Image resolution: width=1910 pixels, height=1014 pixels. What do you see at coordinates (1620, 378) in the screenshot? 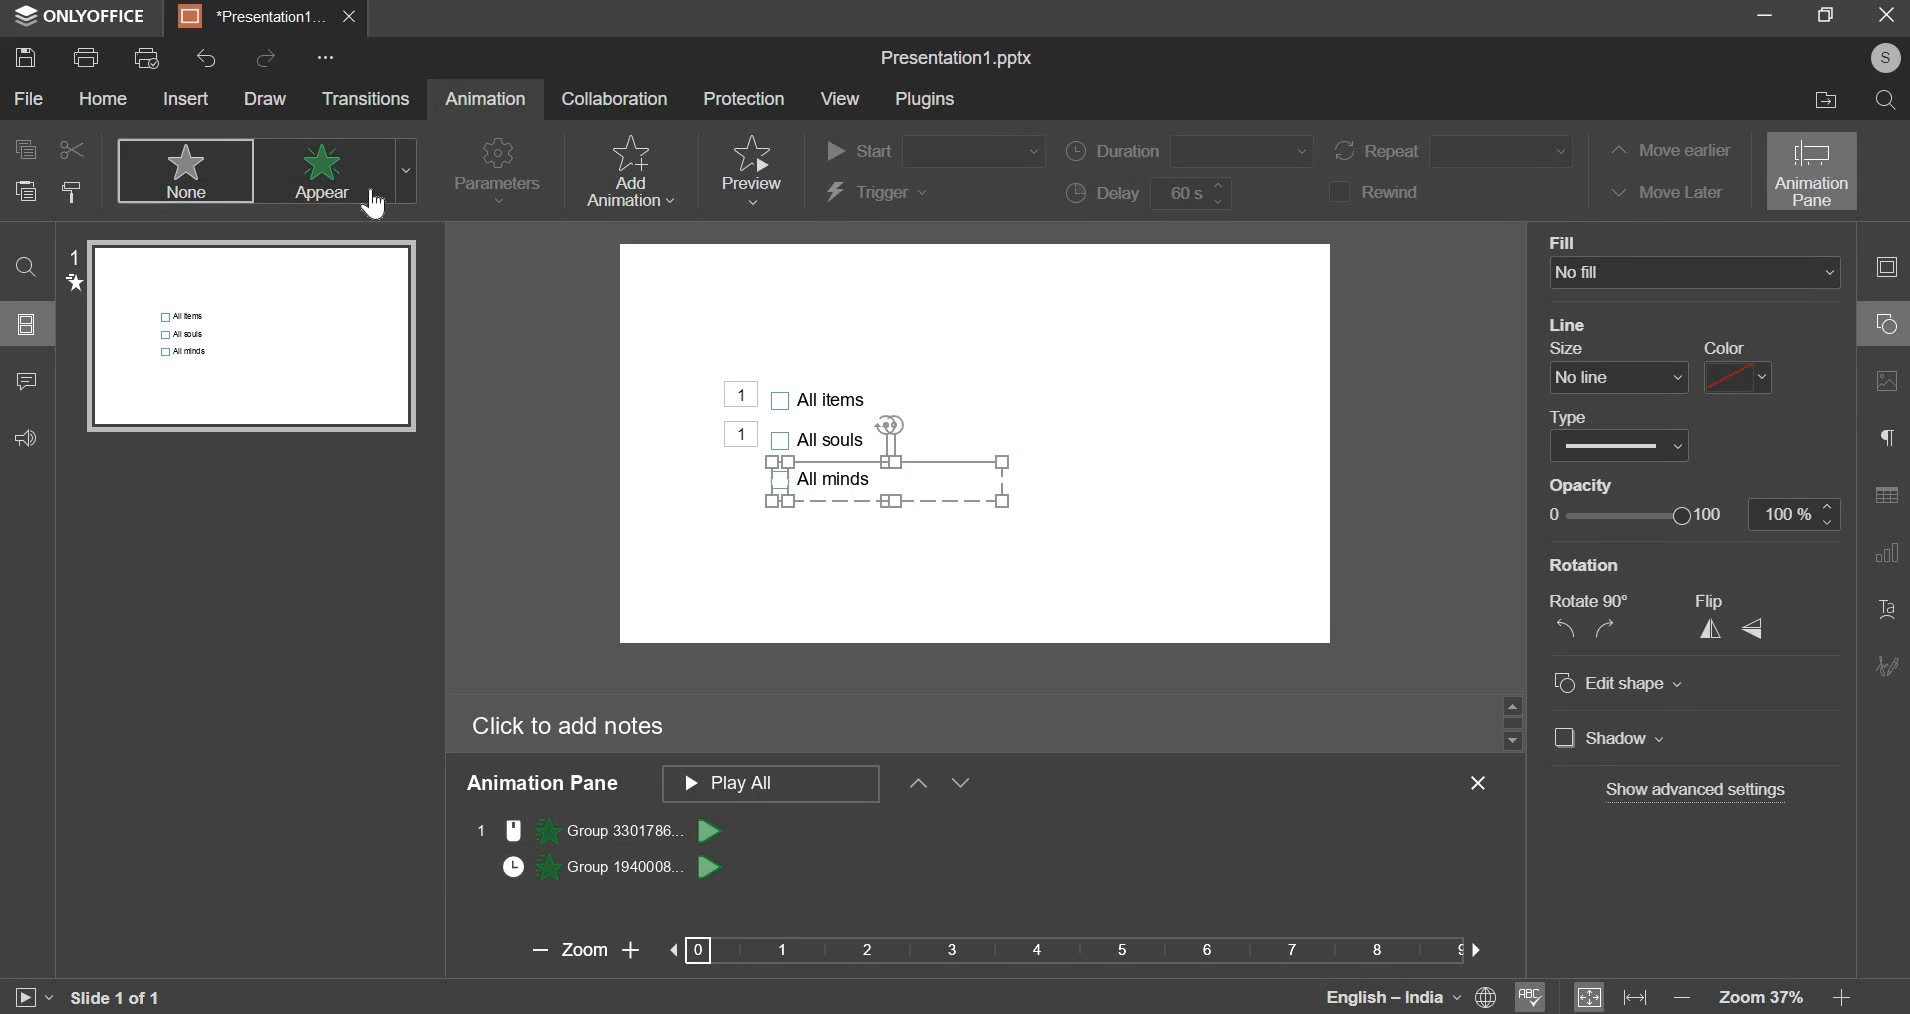
I see `line size` at bounding box center [1620, 378].